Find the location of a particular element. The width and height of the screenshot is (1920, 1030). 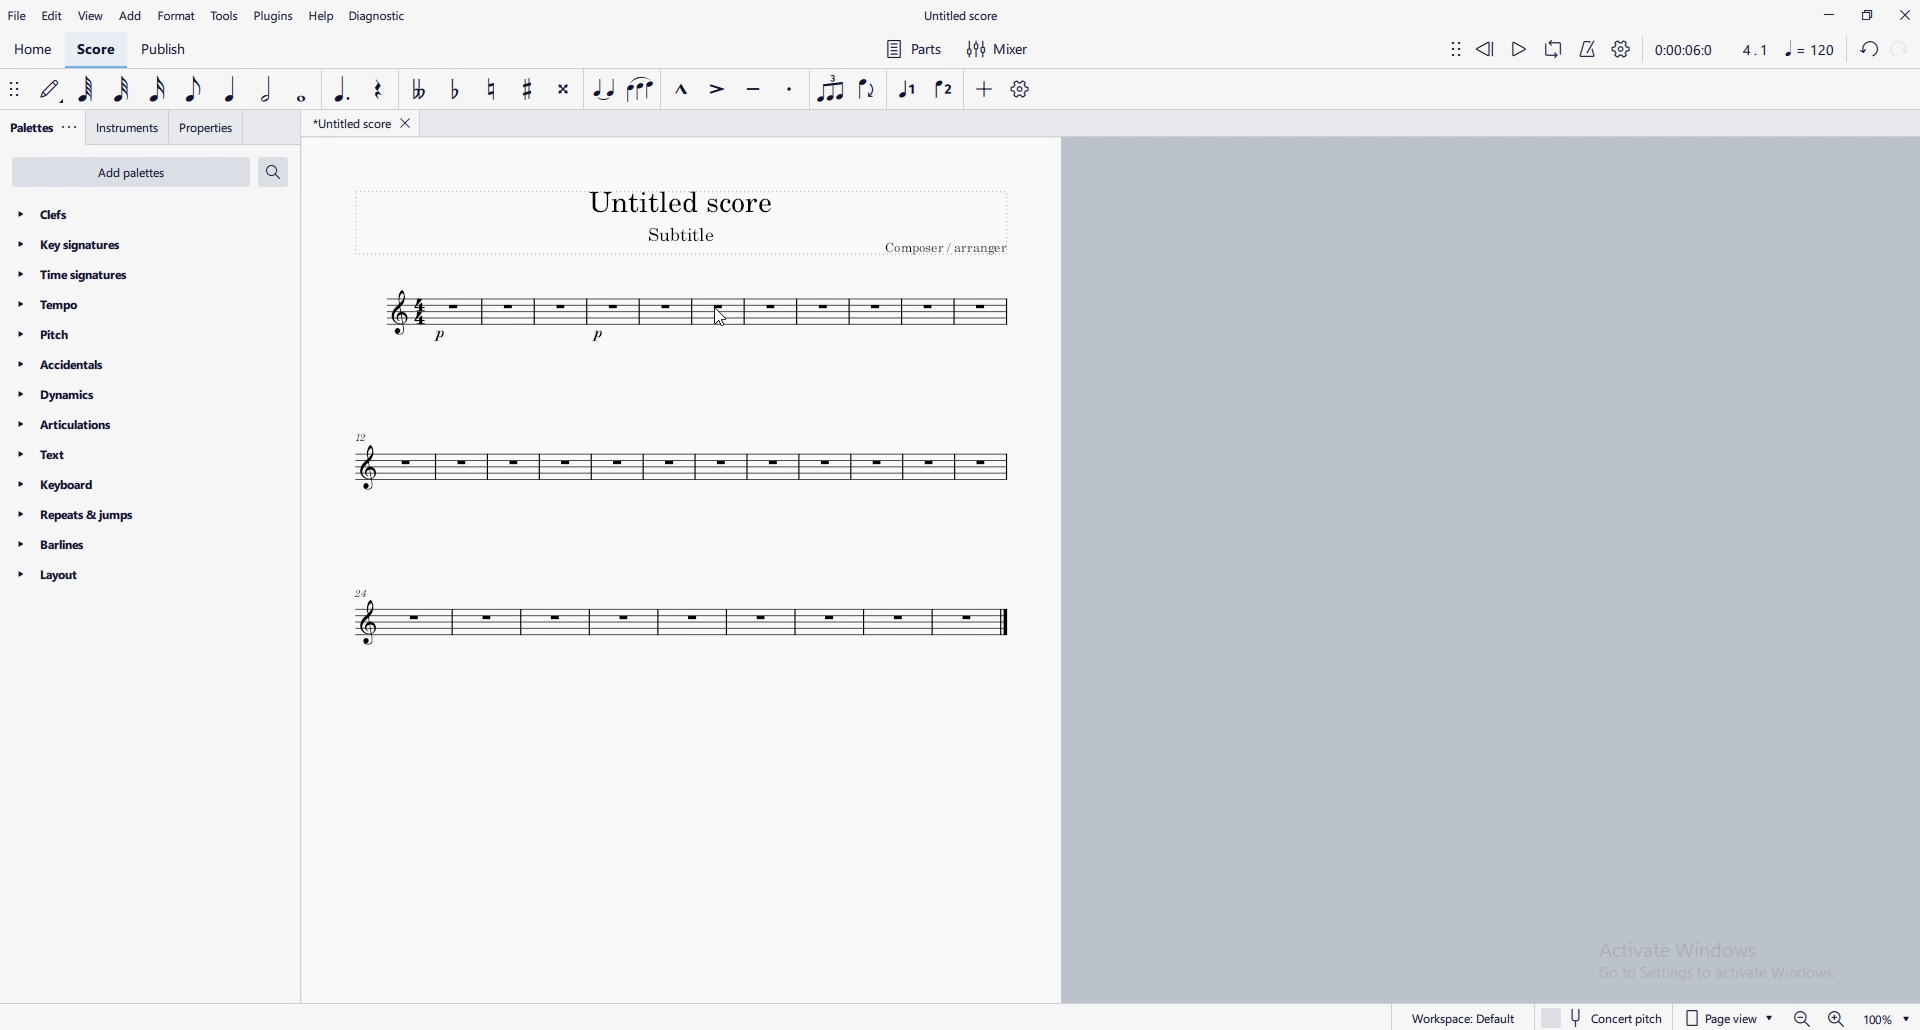

32nd note is located at coordinates (124, 91).